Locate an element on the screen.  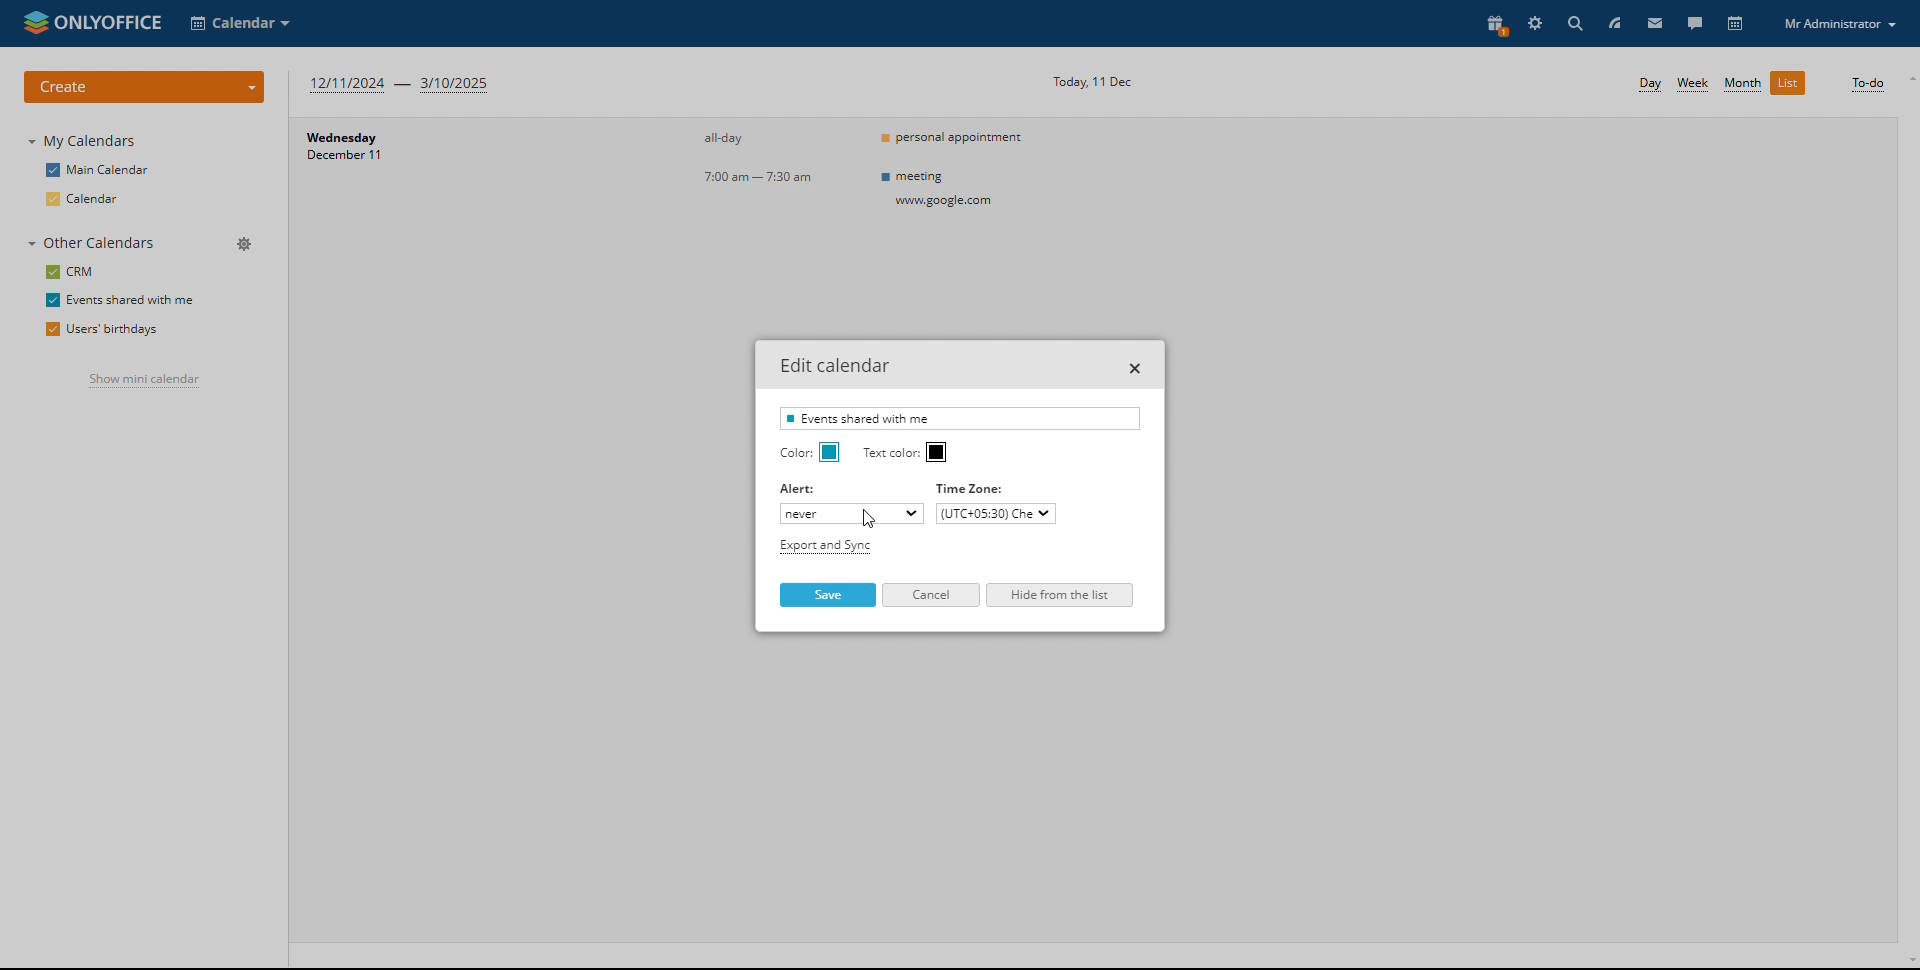
list view is located at coordinates (1788, 82).